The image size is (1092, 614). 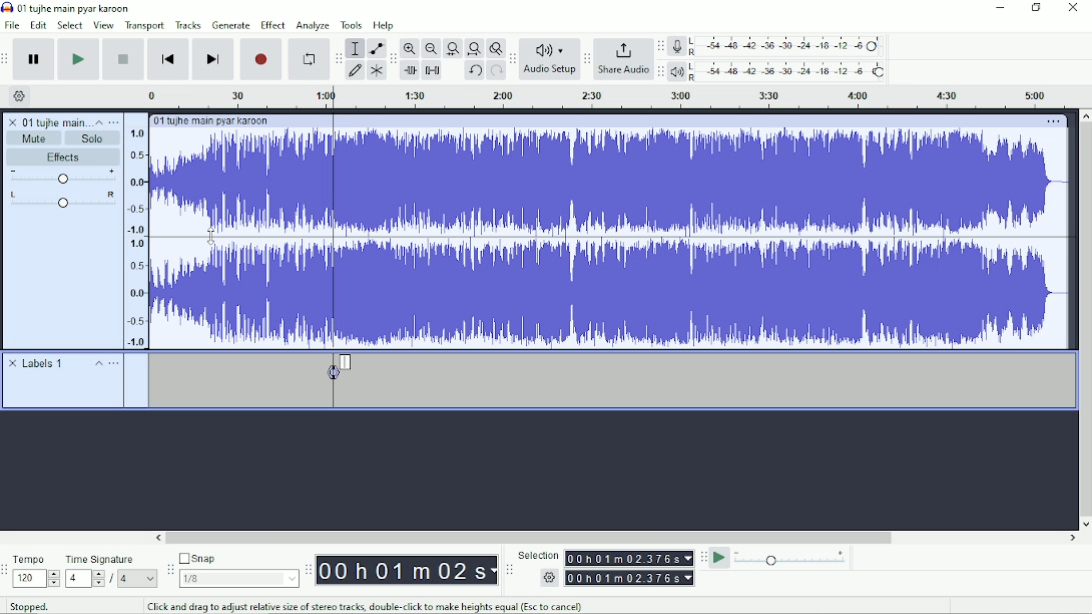 I want to click on Edit, so click(x=38, y=26).